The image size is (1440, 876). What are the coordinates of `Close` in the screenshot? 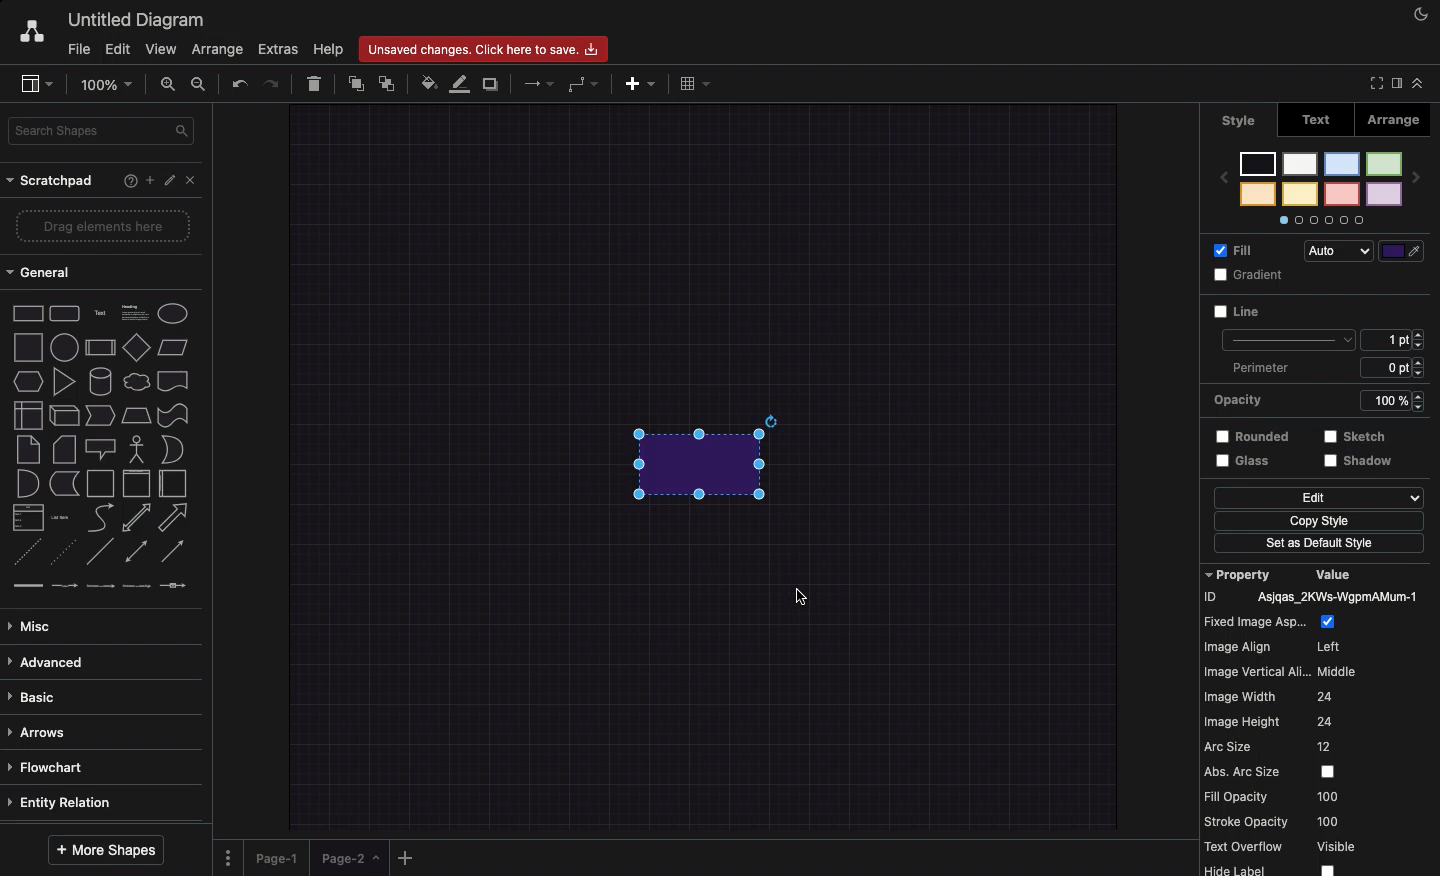 It's located at (194, 181).